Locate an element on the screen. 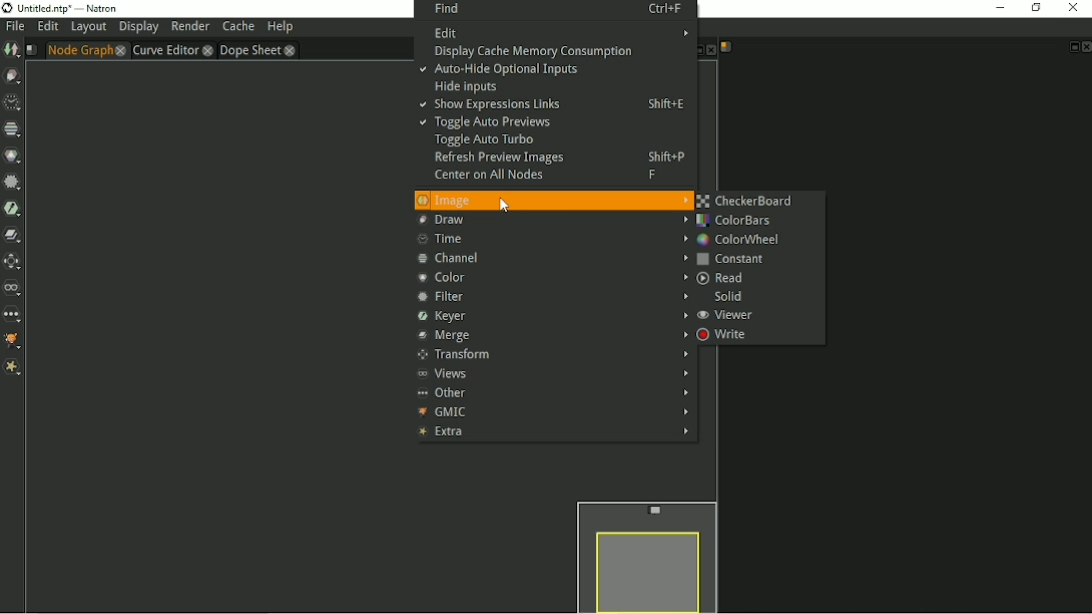 Image resolution: width=1092 pixels, height=614 pixels. Display is located at coordinates (139, 28).